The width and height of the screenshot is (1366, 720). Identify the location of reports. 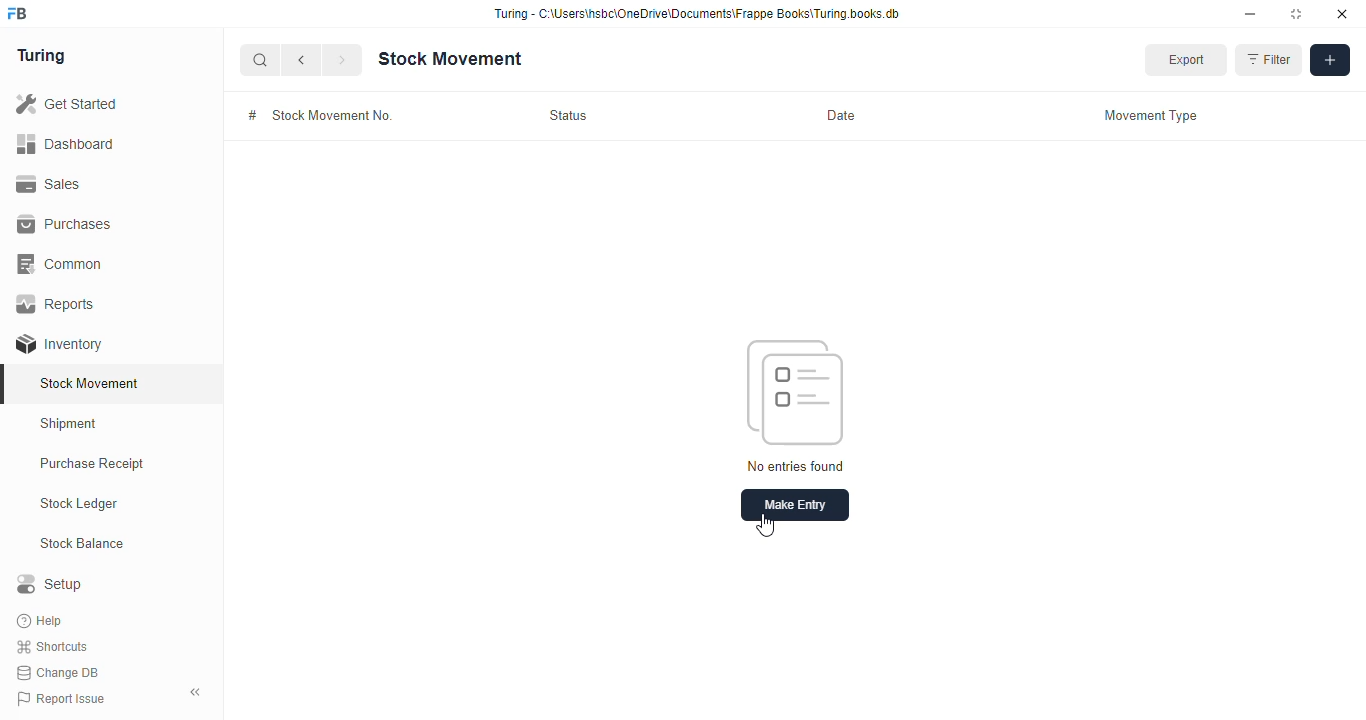
(57, 303).